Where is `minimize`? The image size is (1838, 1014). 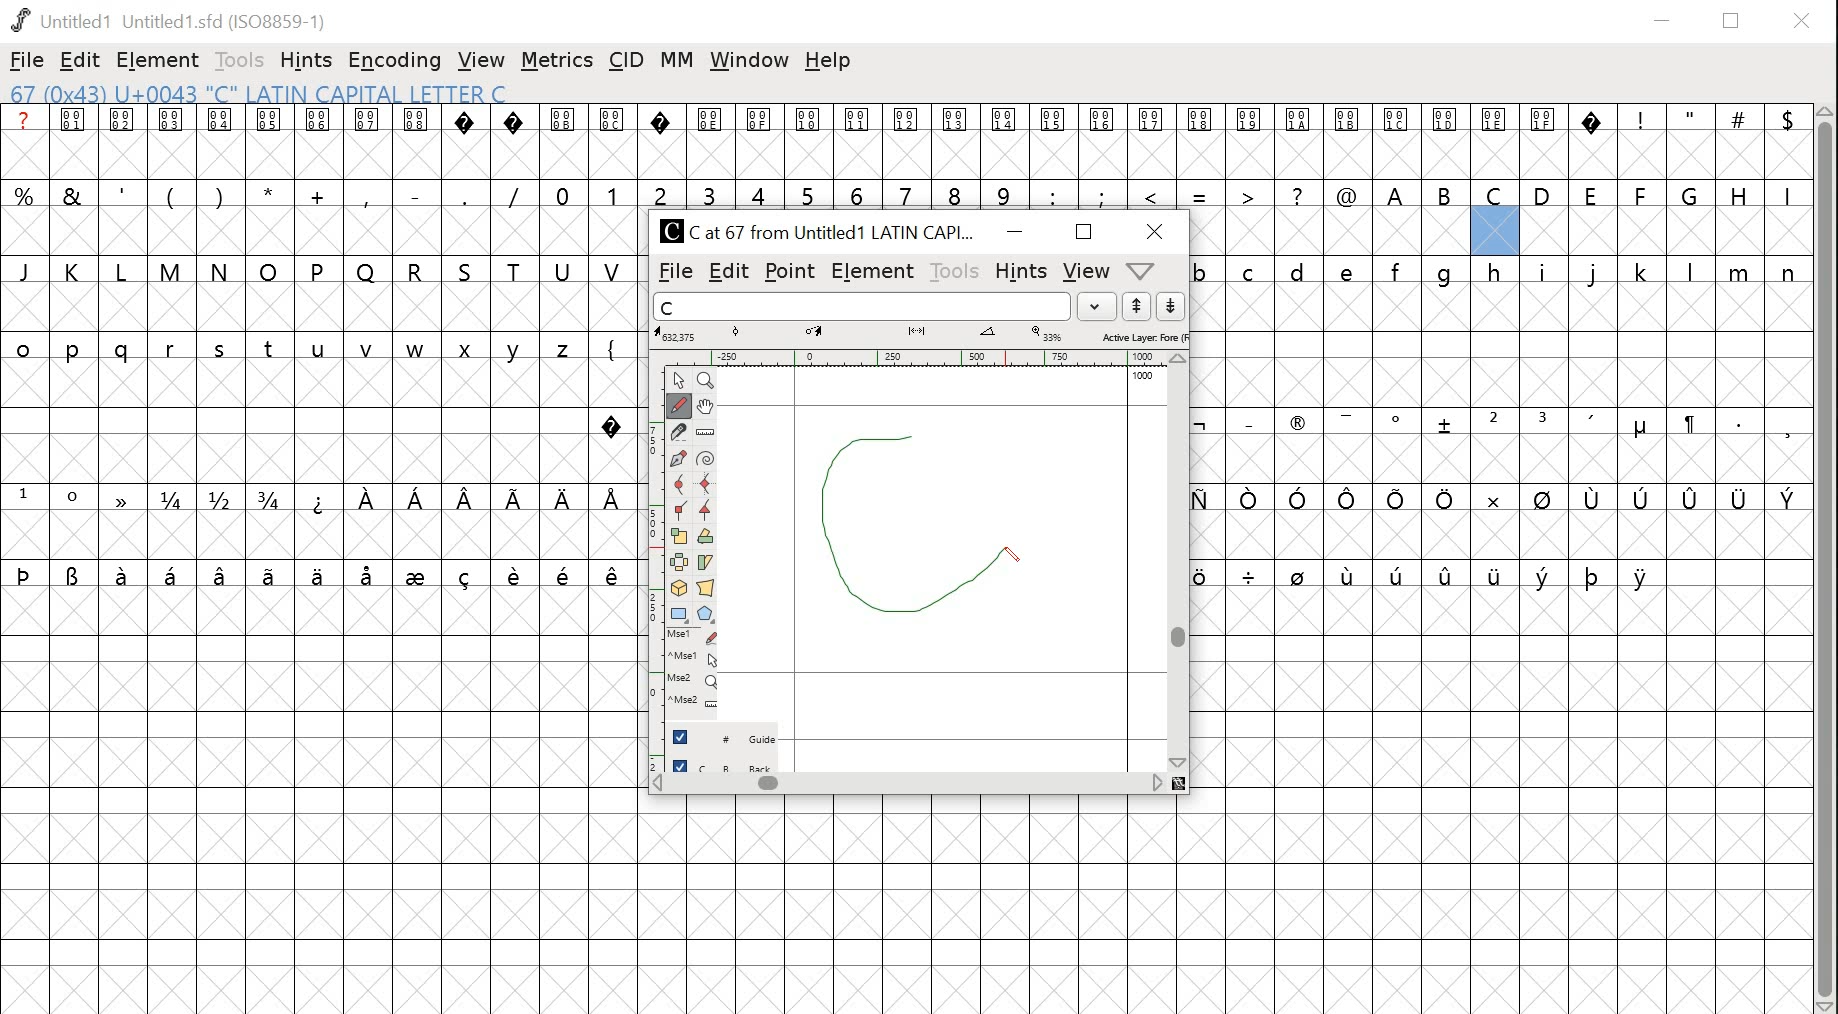
minimize is located at coordinates (1665, 18).